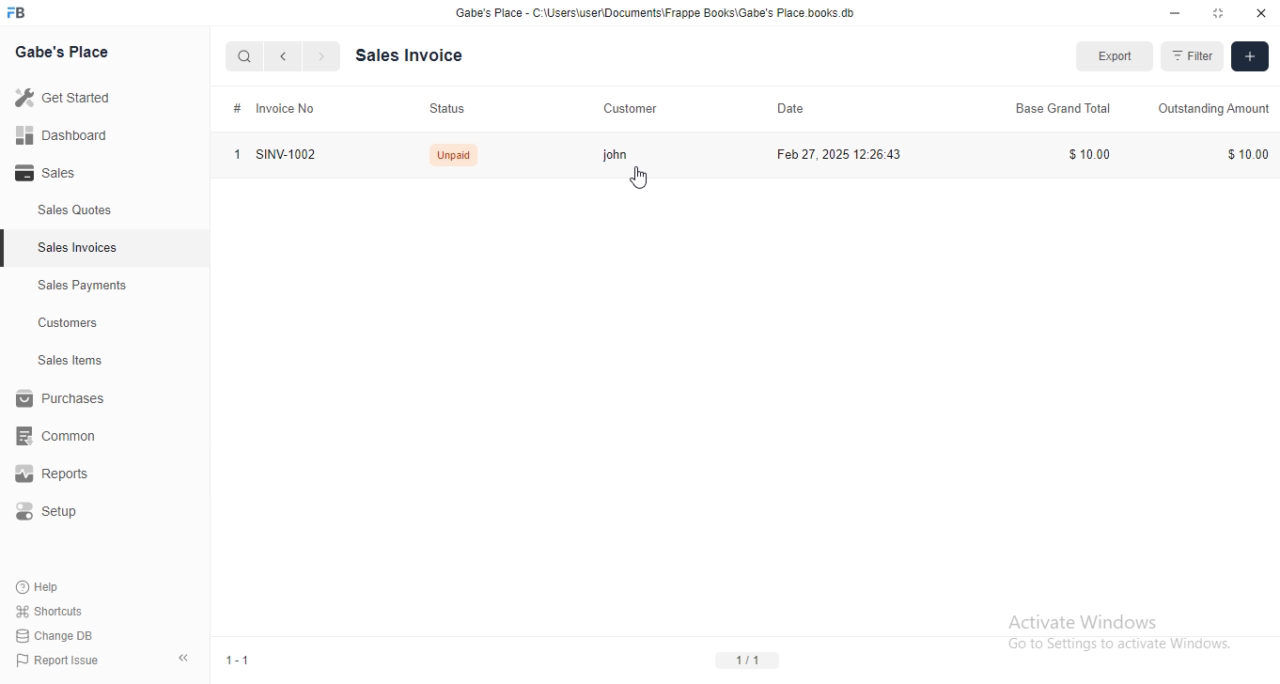 The image size is (1280, 684). What do you see at coordinates (655, 13) in the screenshot?
I see `Gabe's Place - C:\Users\user\Documents\Frappe Books\Gabe's Place.books db` at bounding box center [655, 13].